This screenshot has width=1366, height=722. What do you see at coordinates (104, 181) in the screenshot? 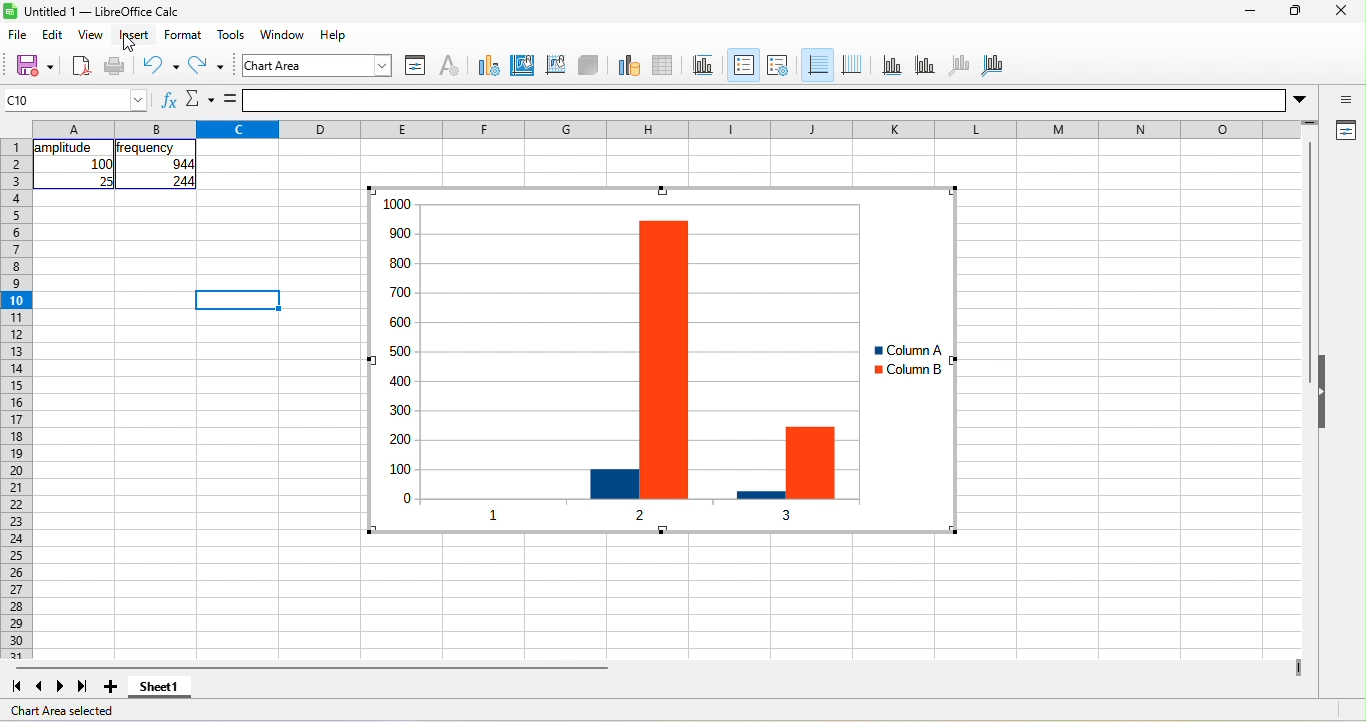
I see `25` at bounding box center [104, 181].